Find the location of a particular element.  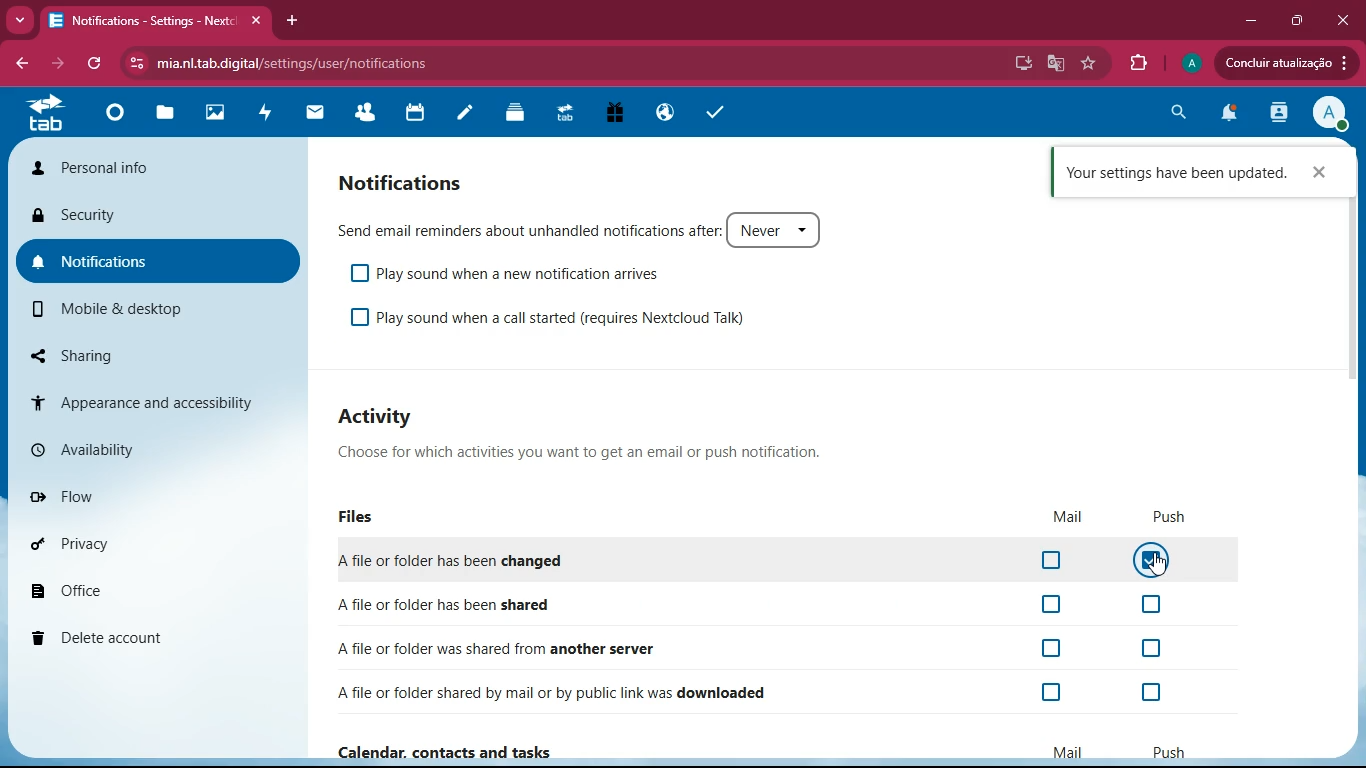

personal info is located at coordinates (155, 165).